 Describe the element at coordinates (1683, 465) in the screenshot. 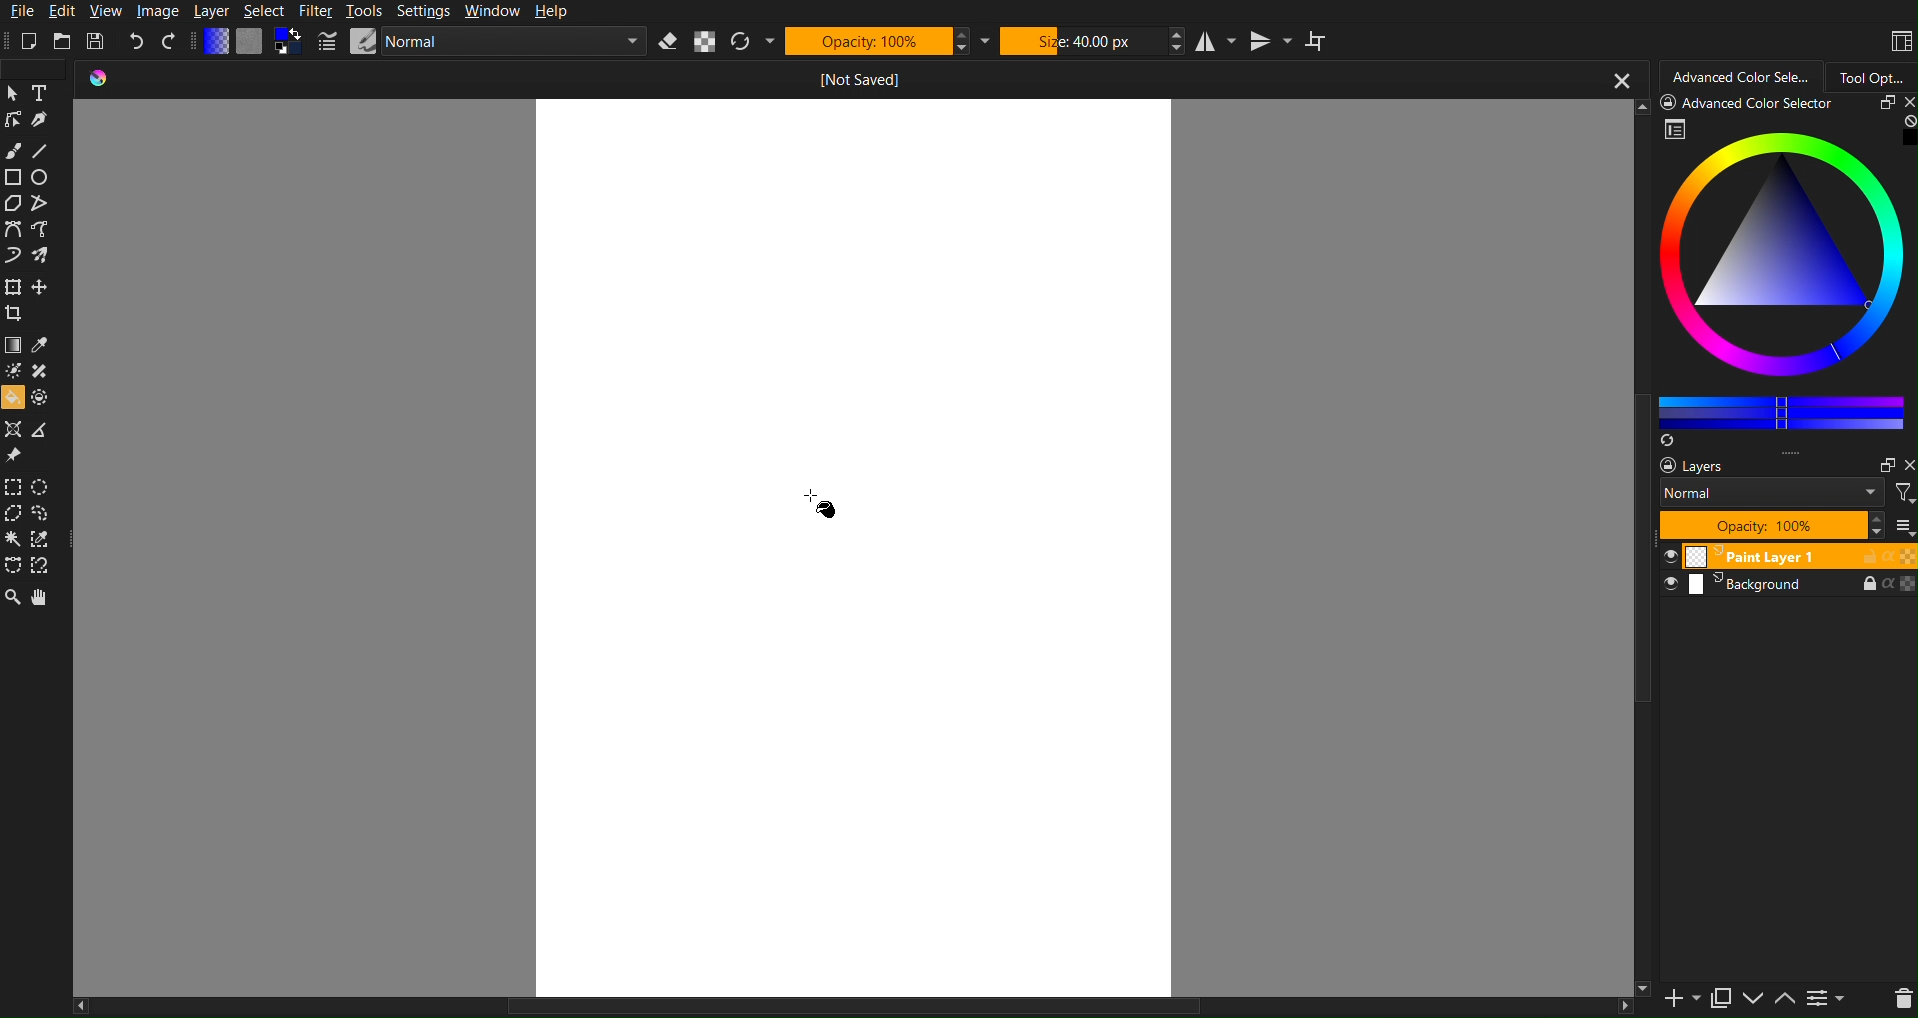

I see `layers` at that location.